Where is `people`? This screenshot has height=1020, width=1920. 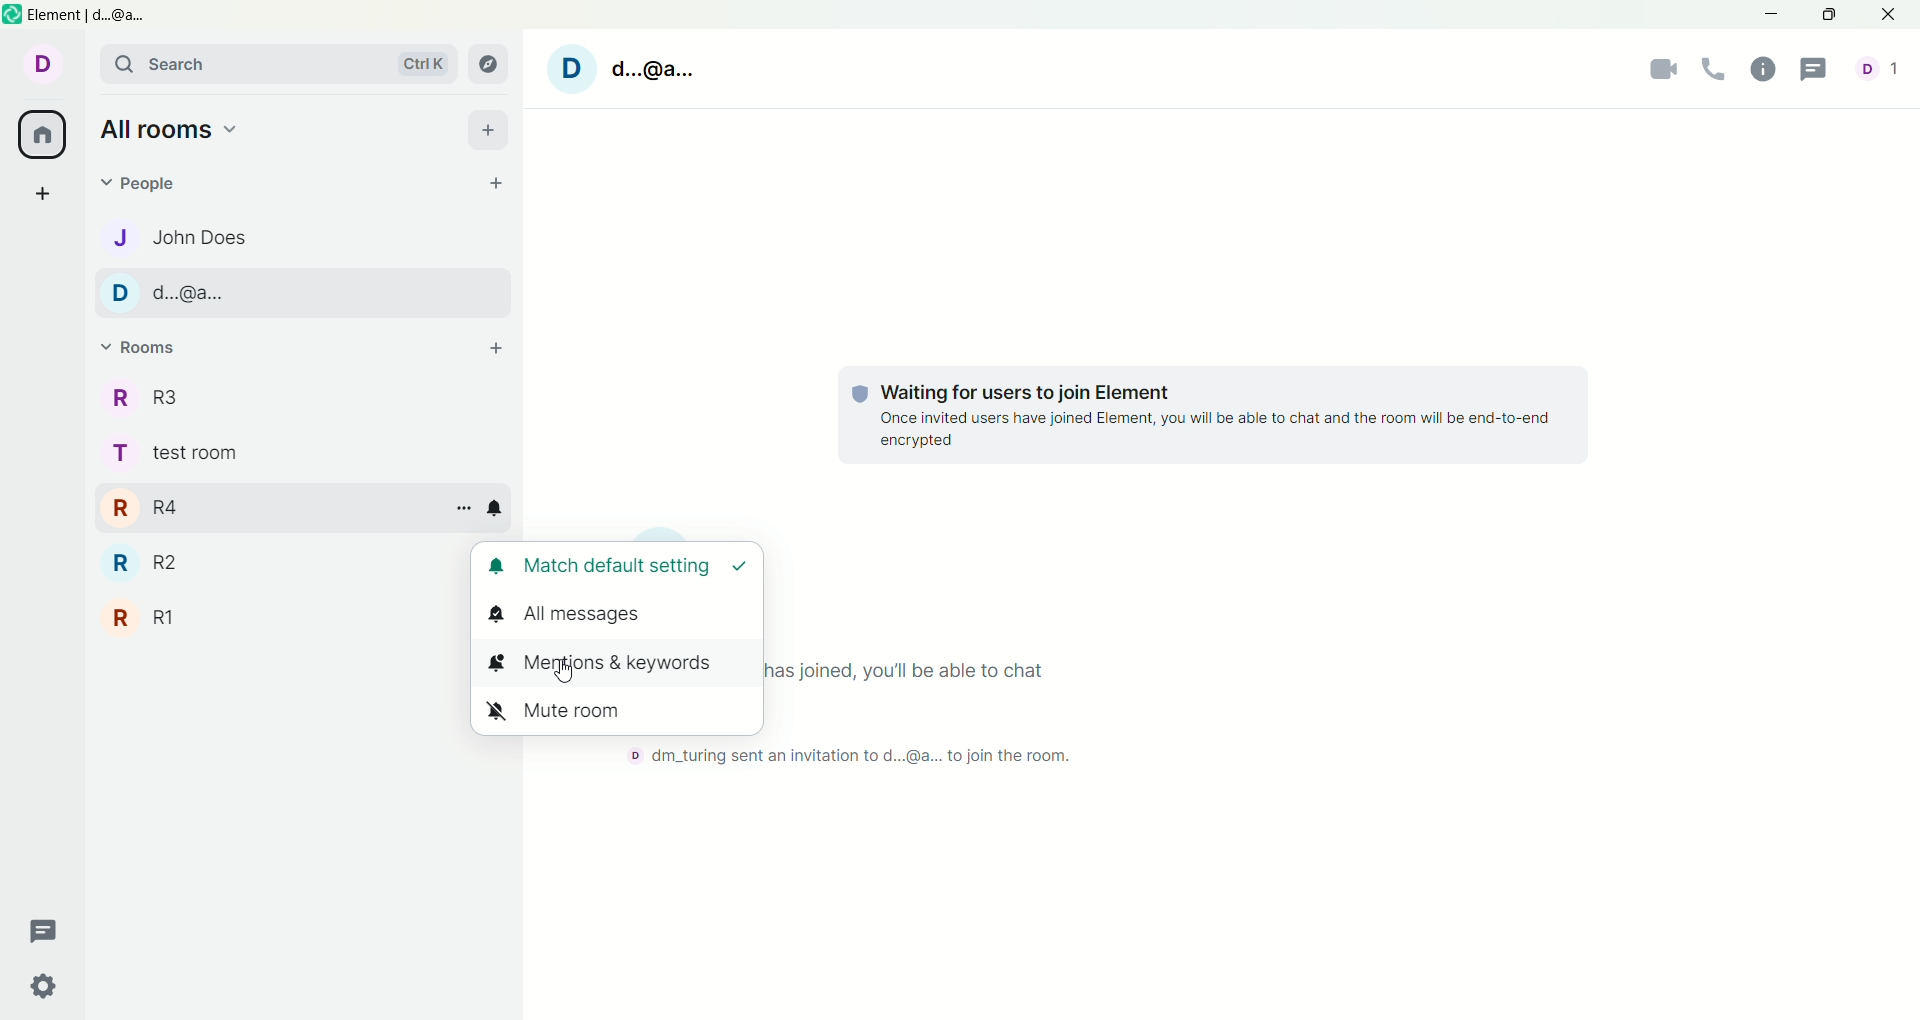 people is located at coordinates (148, 185).